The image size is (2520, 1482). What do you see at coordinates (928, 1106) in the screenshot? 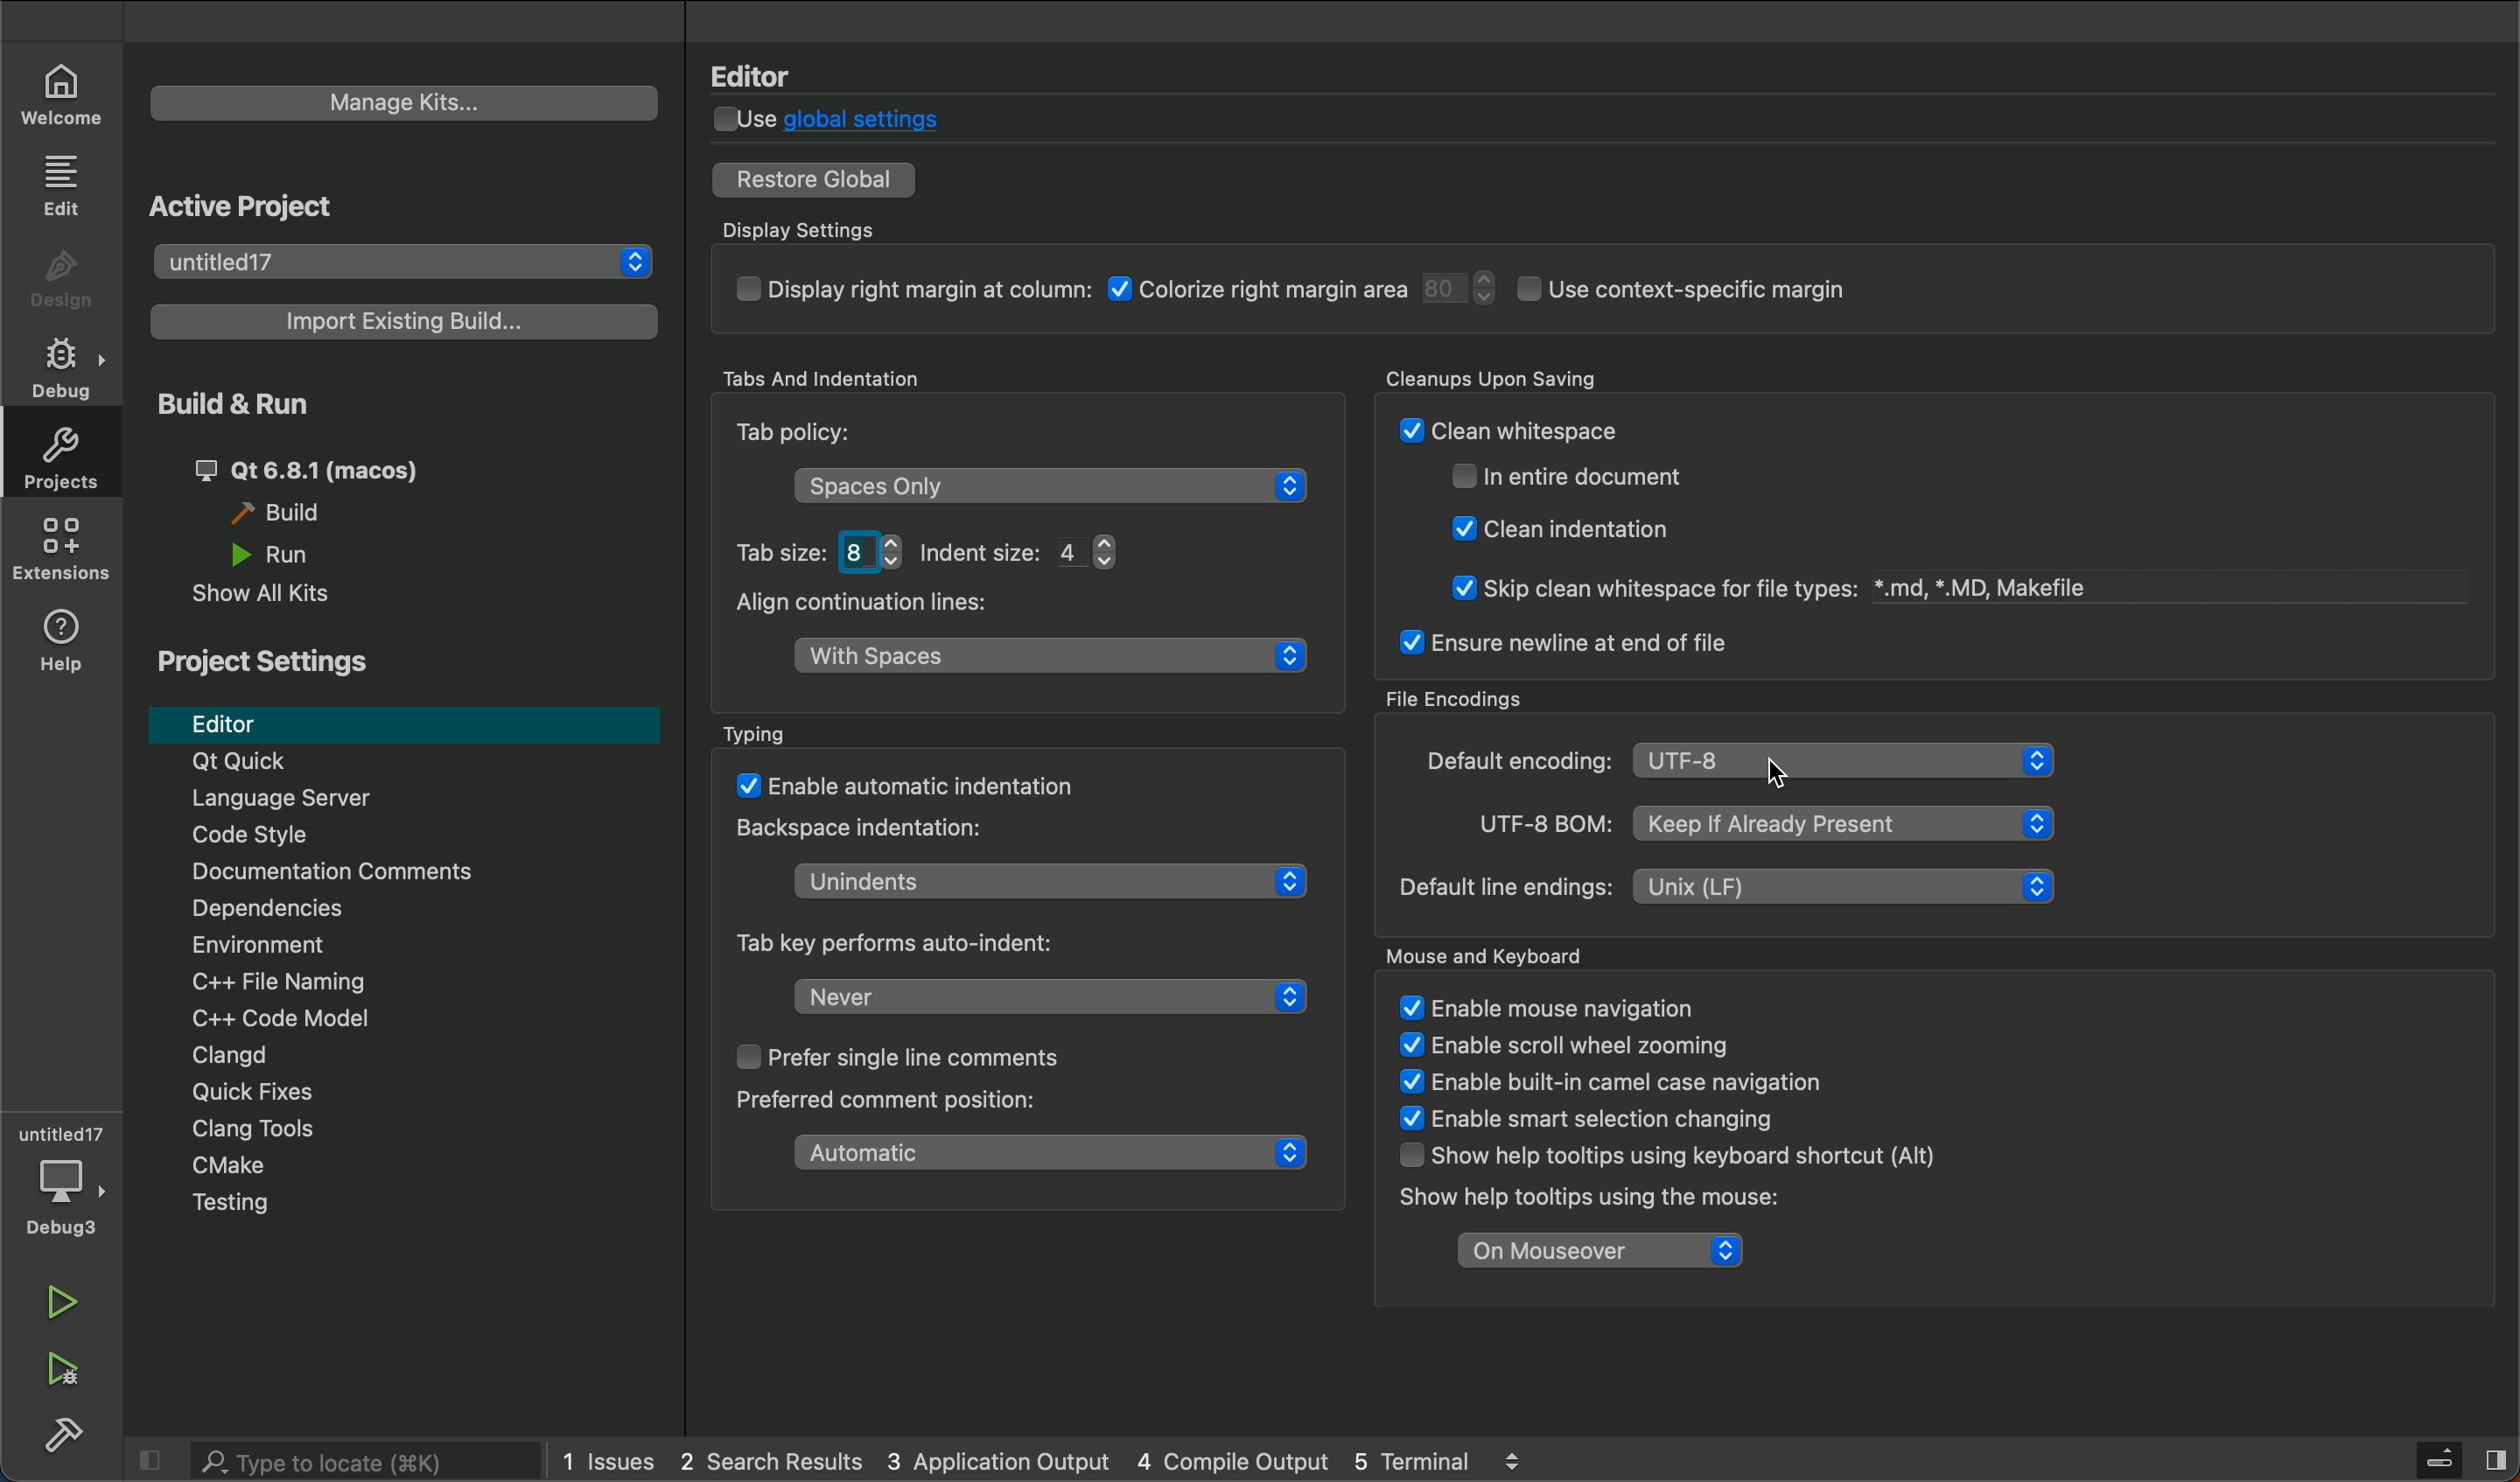
I see `Preferred comment position` at bounding box center [928, 1106].